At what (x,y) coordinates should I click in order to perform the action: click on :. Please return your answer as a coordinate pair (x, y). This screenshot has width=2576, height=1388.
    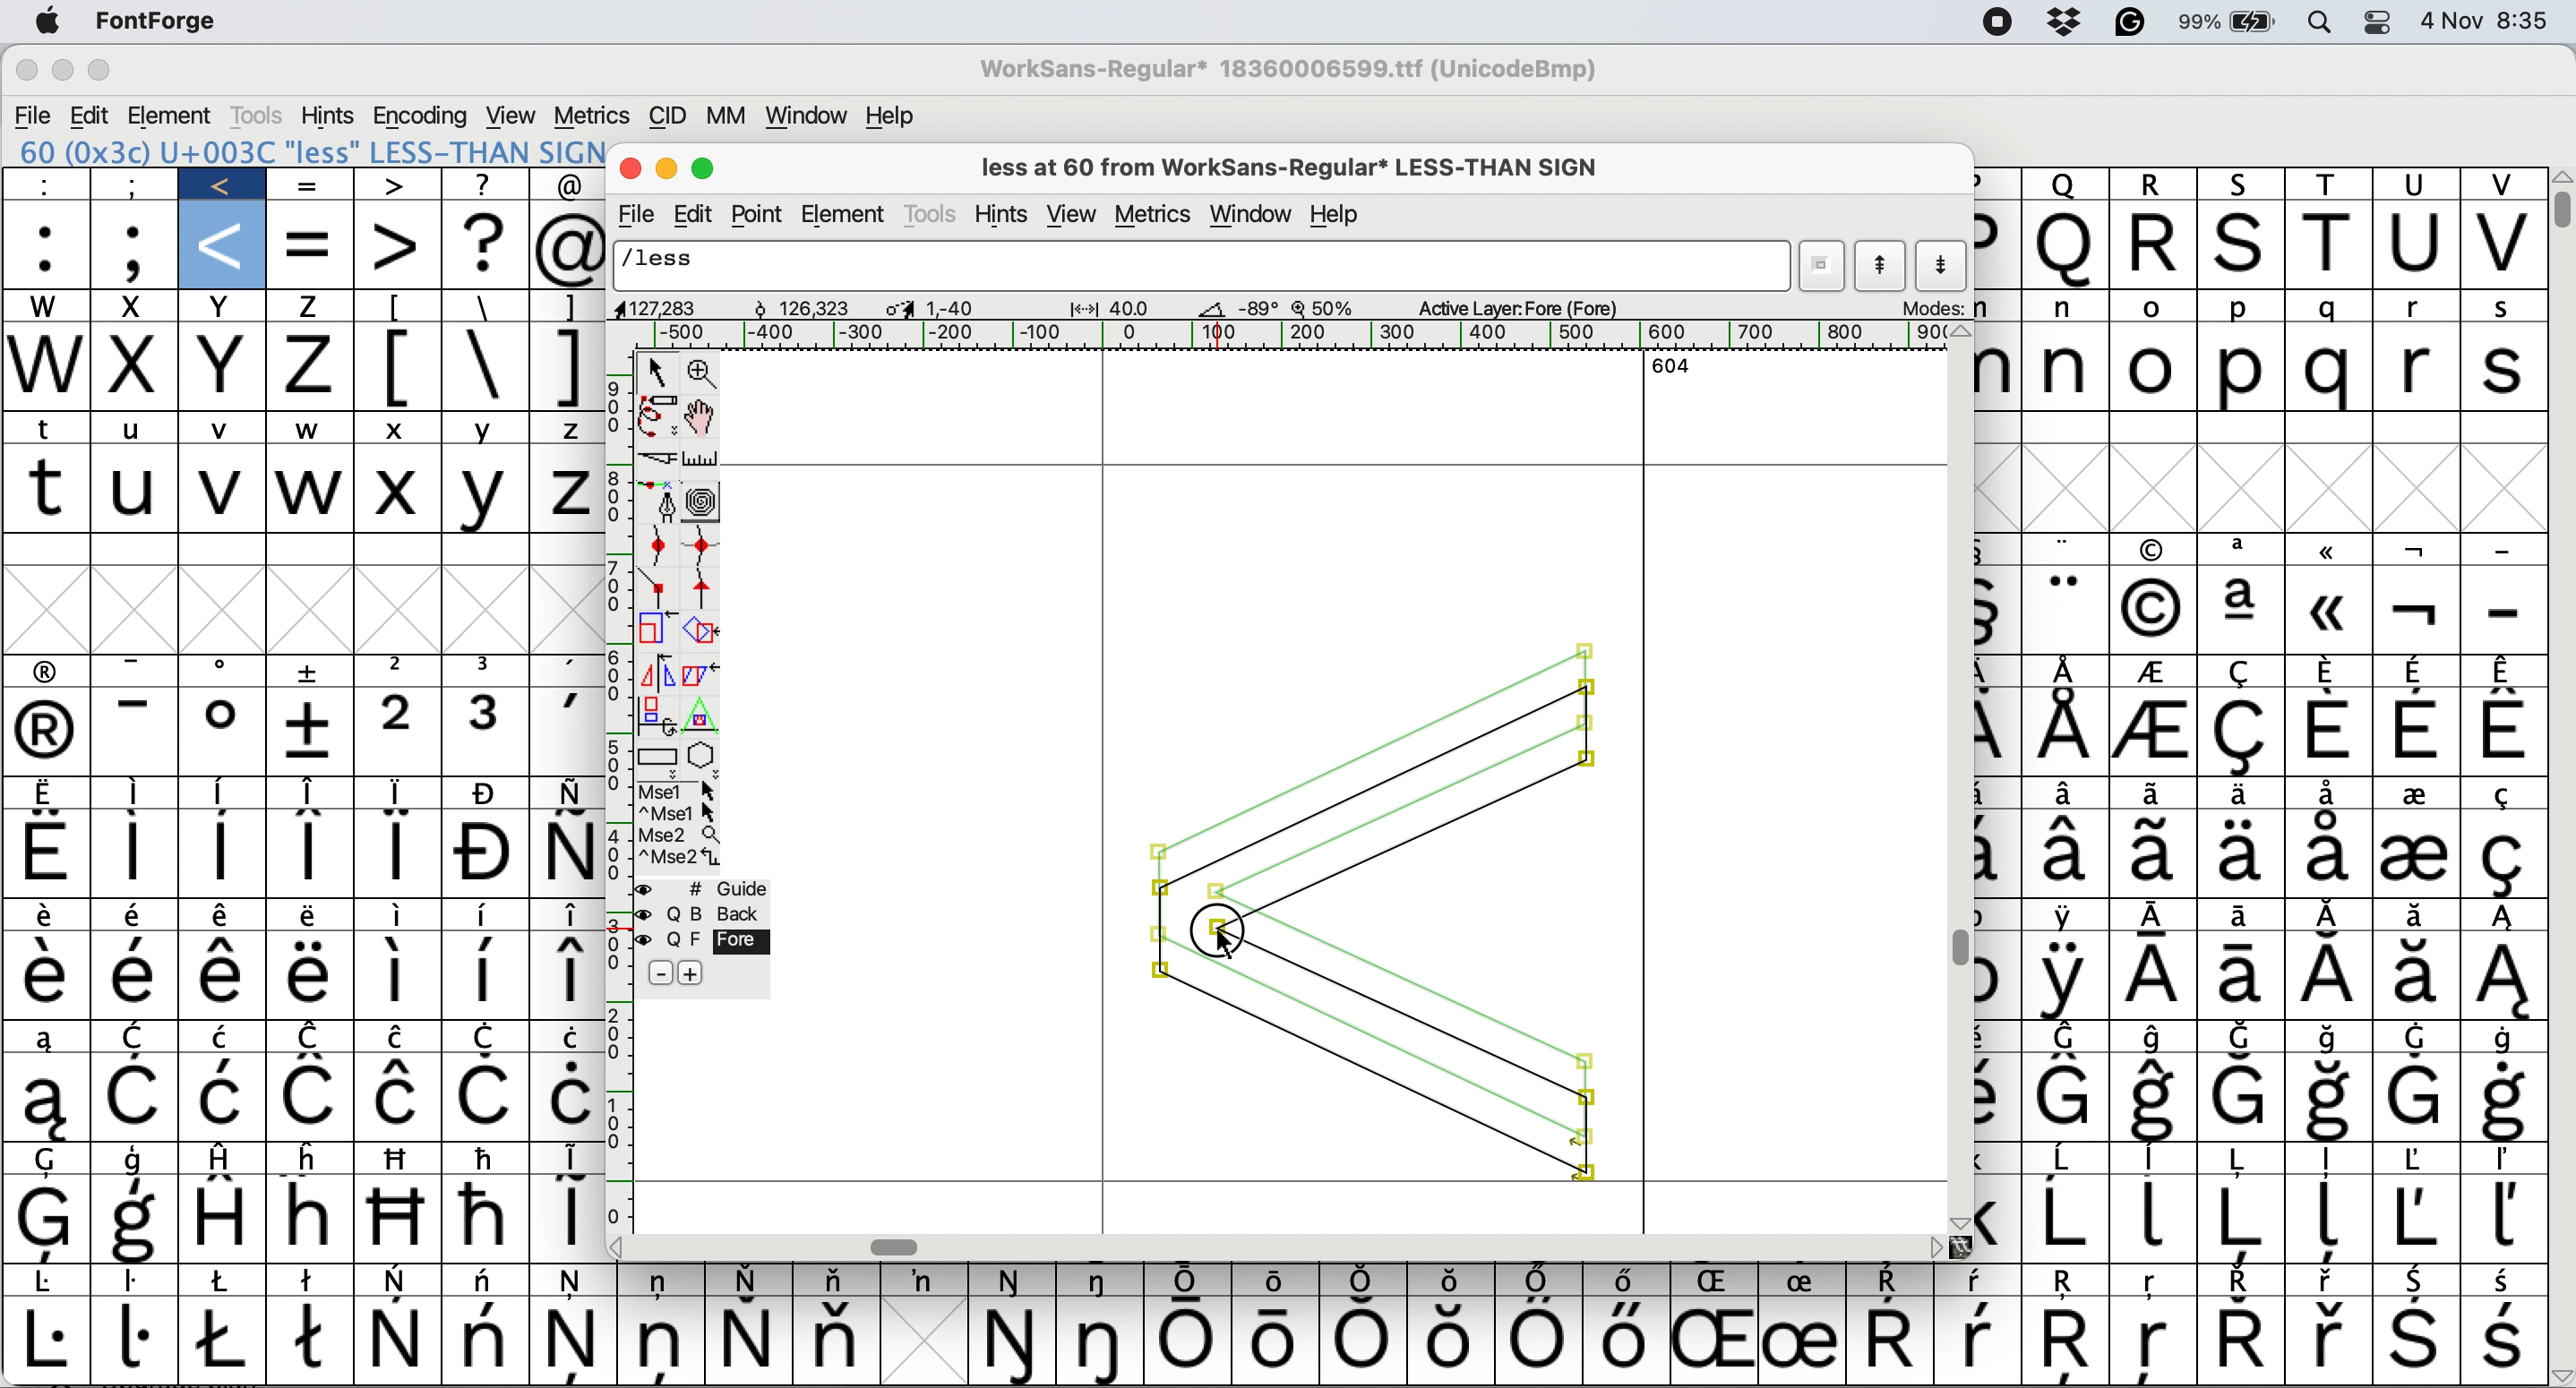
    Looking at the image, I should click on (52, 185).